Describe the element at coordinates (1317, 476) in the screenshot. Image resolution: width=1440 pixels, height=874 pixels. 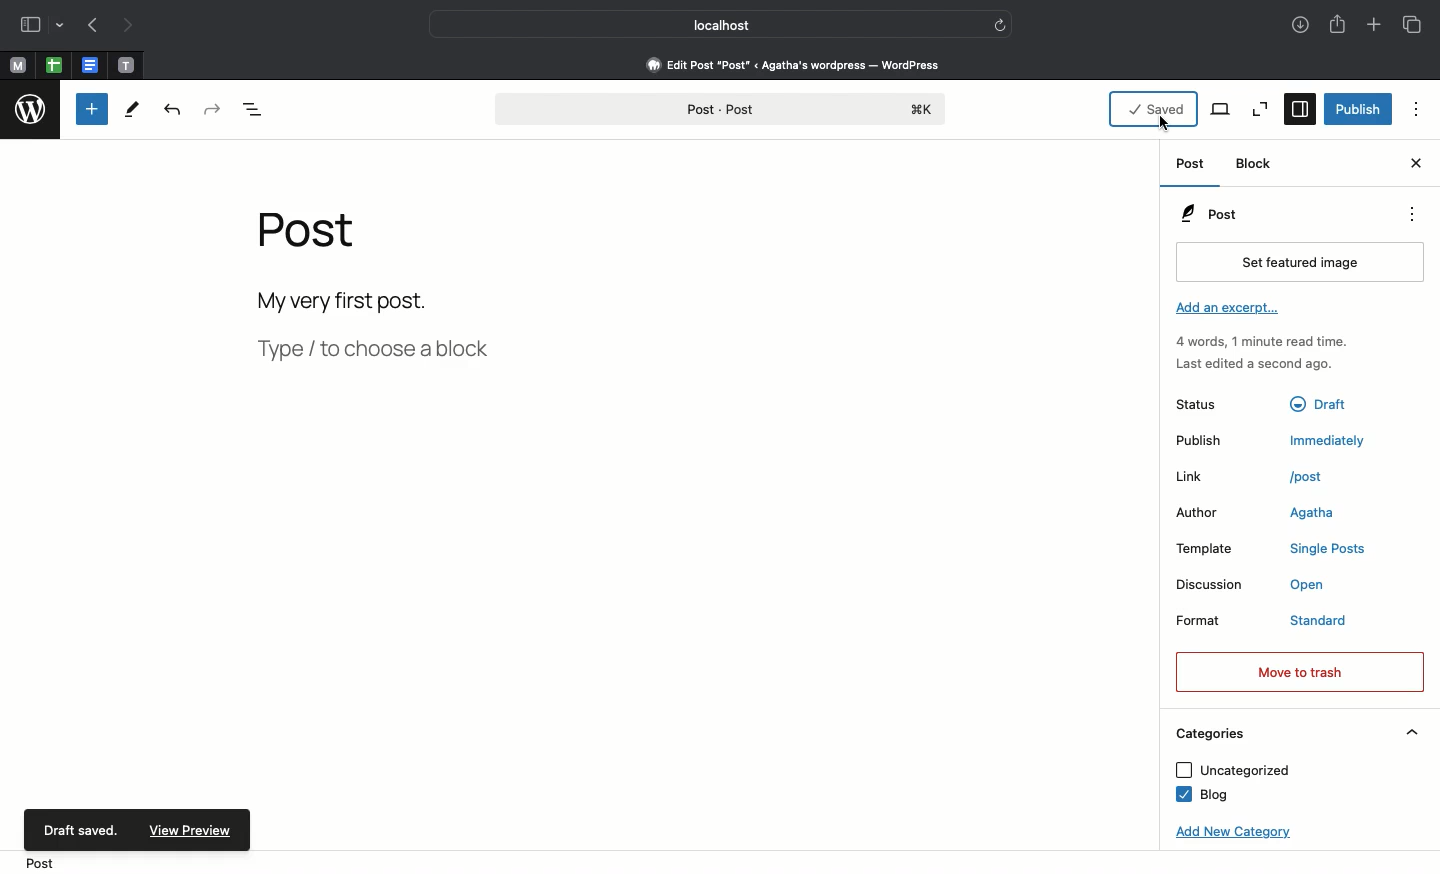
I see `/post` at that location.